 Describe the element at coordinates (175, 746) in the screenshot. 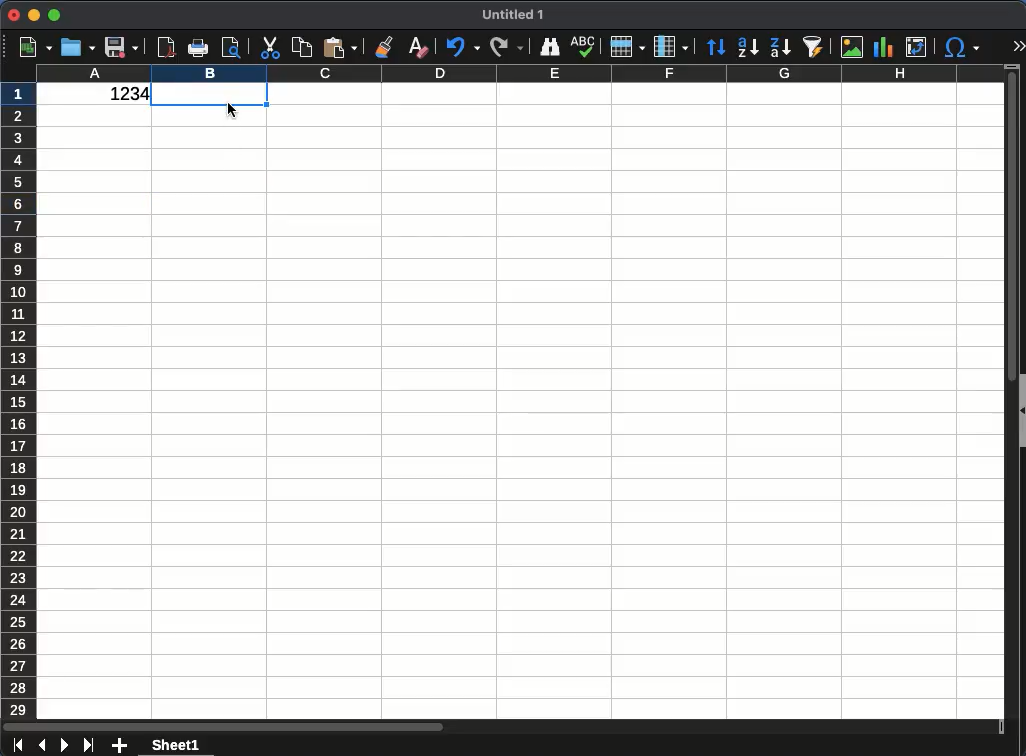

I see `sheet 1` at that location.